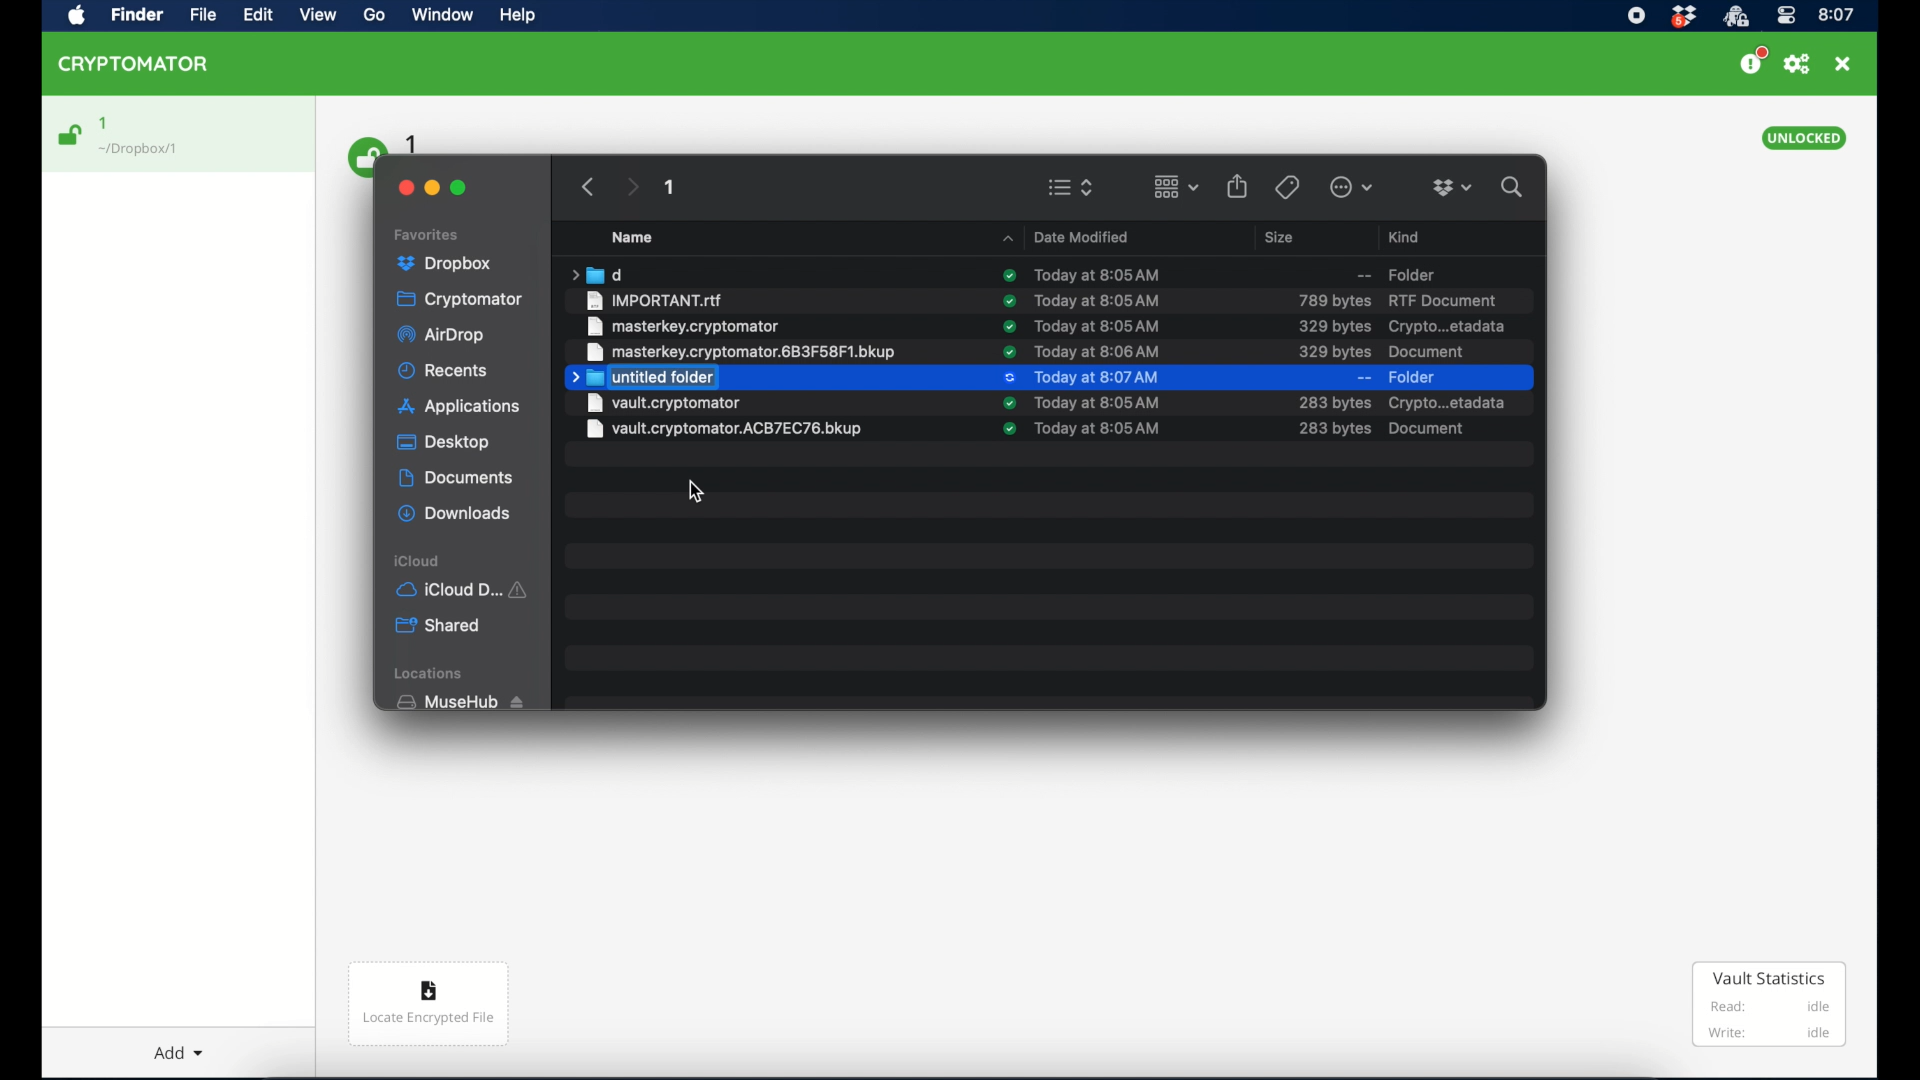 The image size is (1920, 1080). Describe the element at coordinates (584, 186) in the screenshot. I see `backward` at that location.